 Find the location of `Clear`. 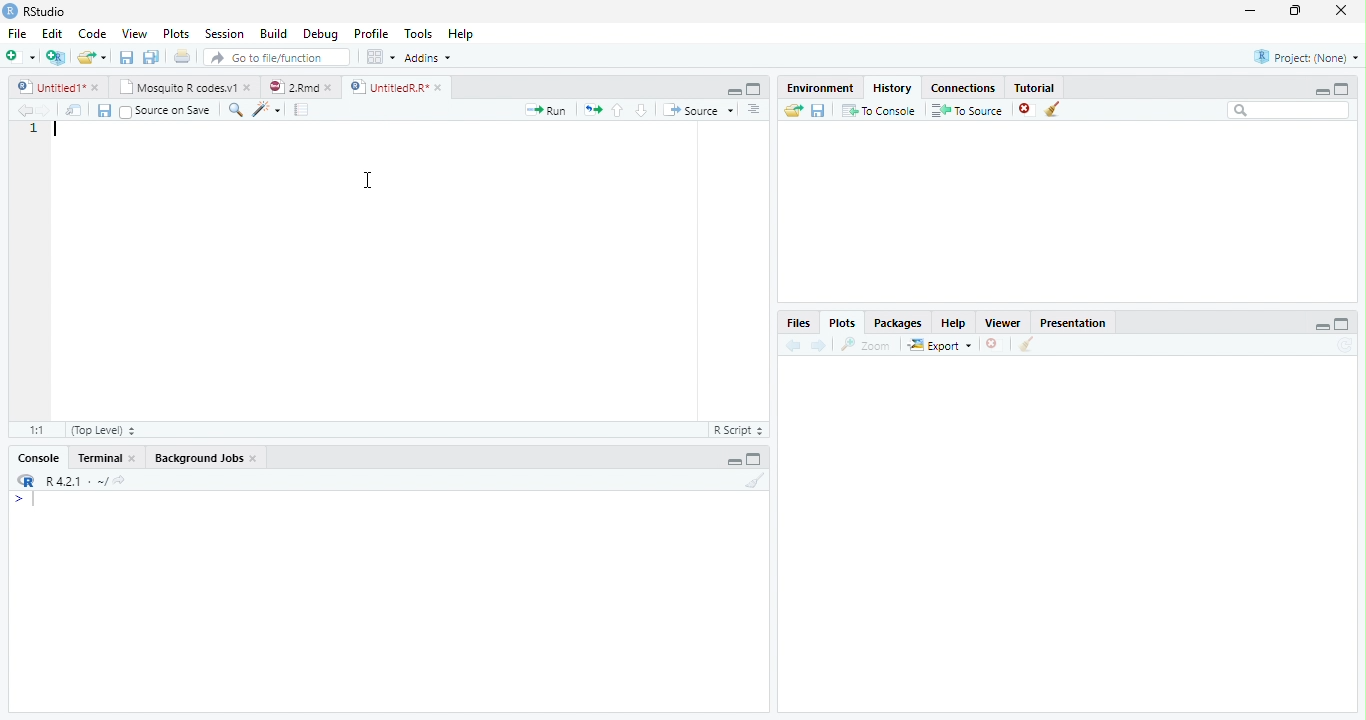

Clear is located at coordinates (756, 480).